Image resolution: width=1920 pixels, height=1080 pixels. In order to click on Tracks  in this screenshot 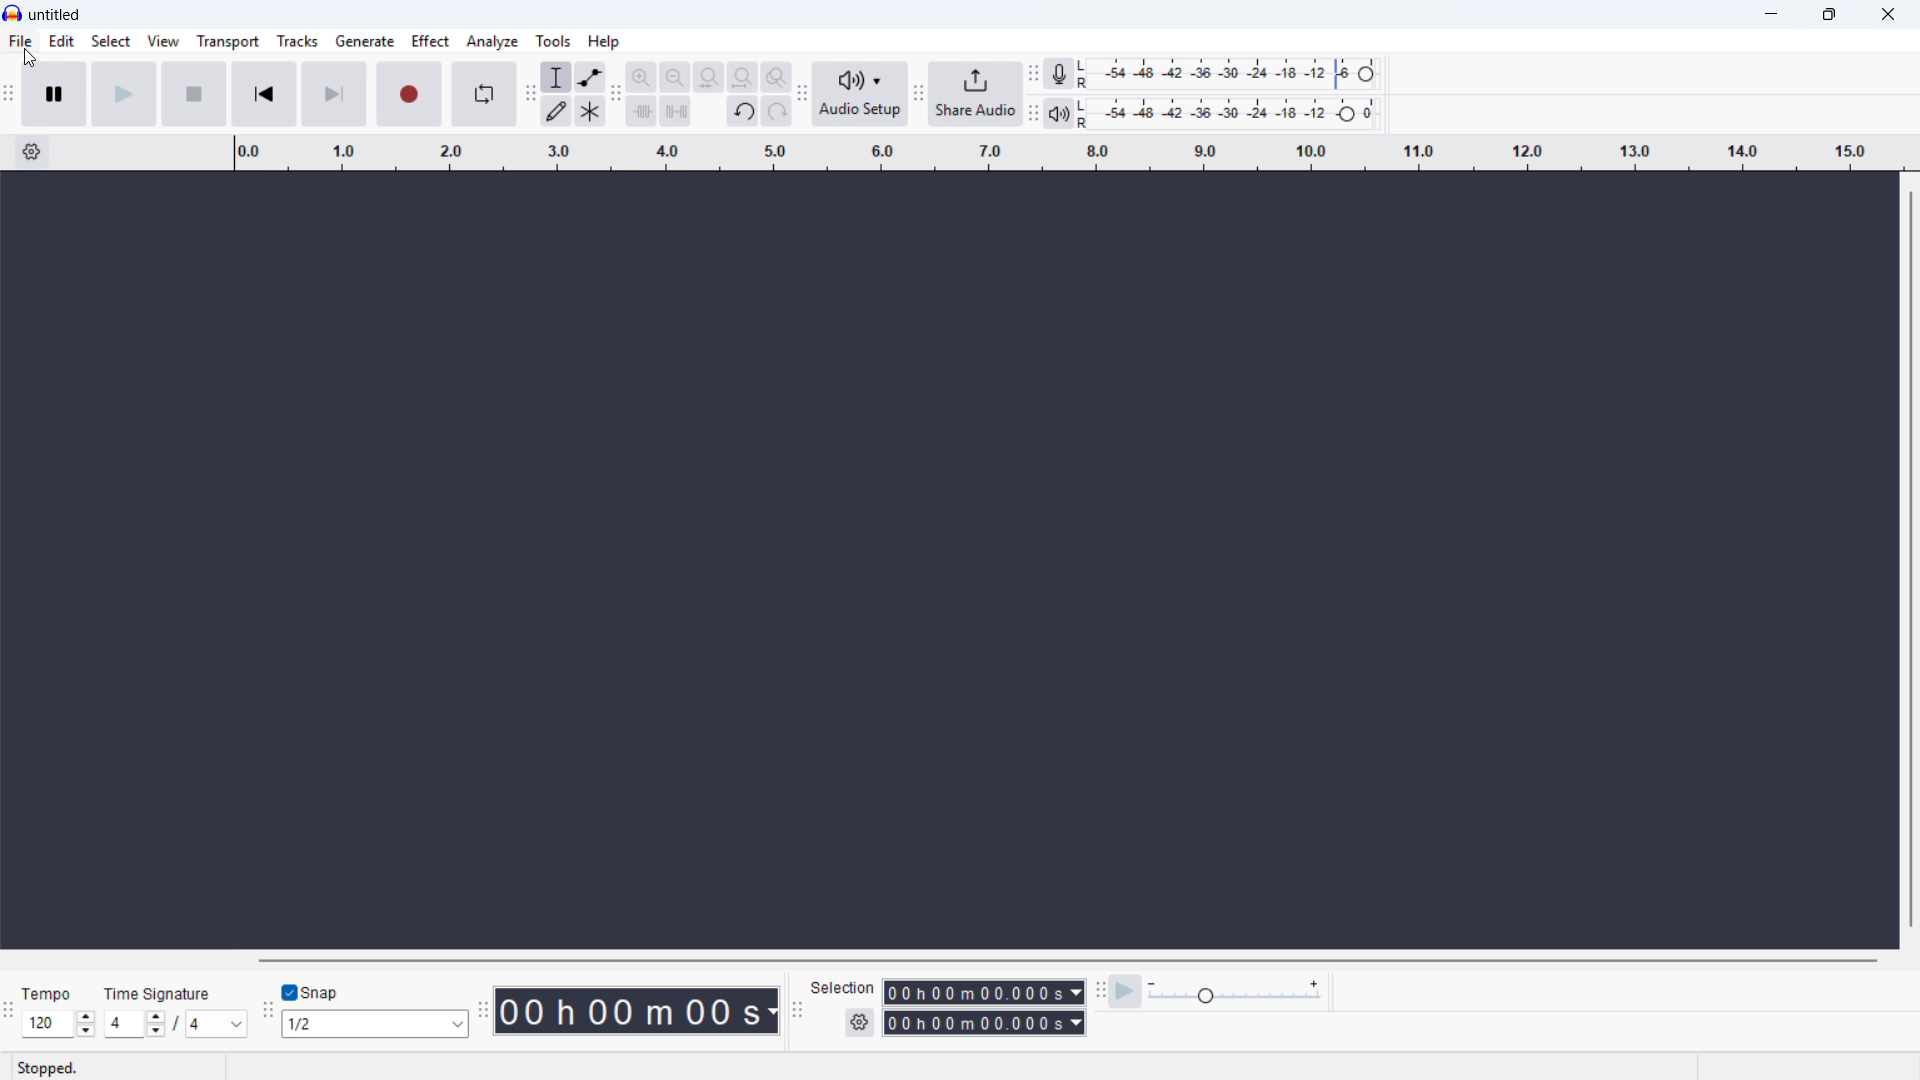, I will do `click(298, 40)`.